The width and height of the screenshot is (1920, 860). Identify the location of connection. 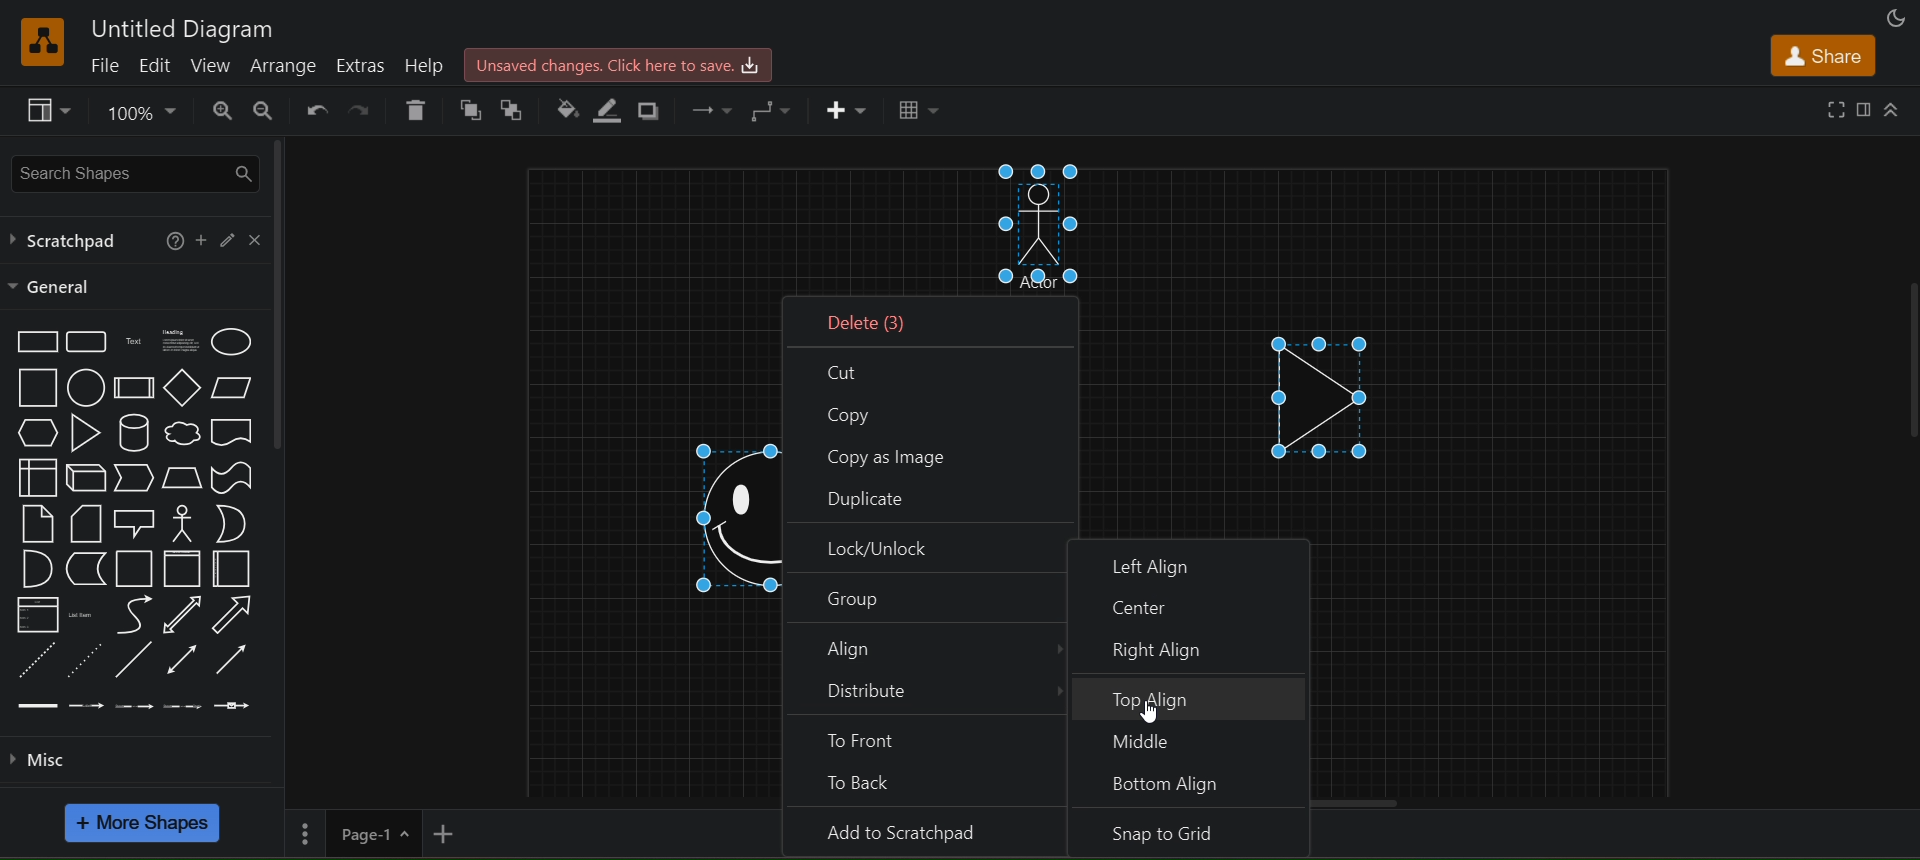
(711, 108).